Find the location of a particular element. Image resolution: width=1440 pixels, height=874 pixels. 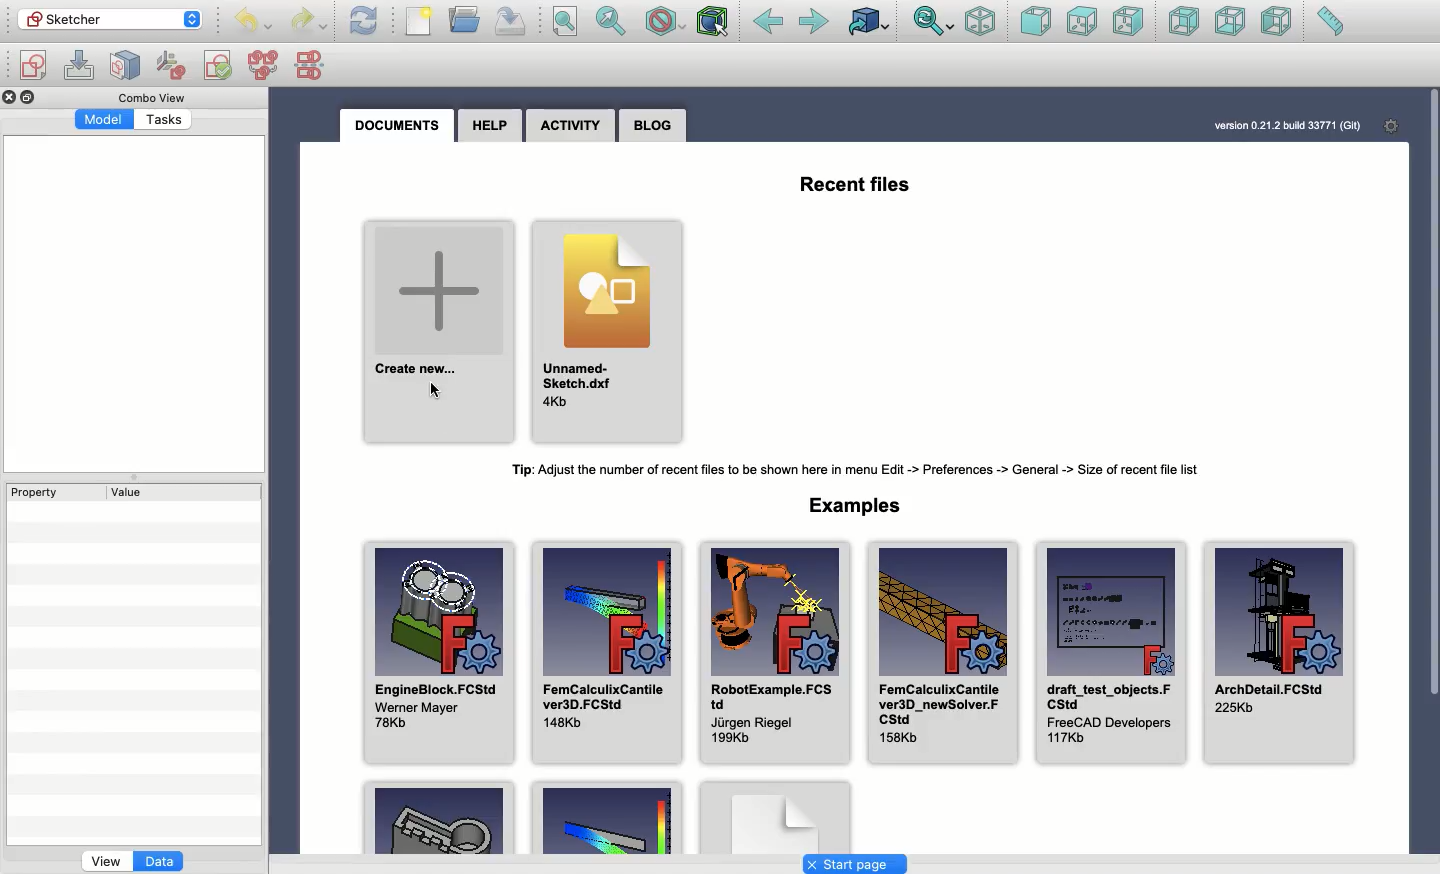

Validate sketch is located at coordinates (218, 68).